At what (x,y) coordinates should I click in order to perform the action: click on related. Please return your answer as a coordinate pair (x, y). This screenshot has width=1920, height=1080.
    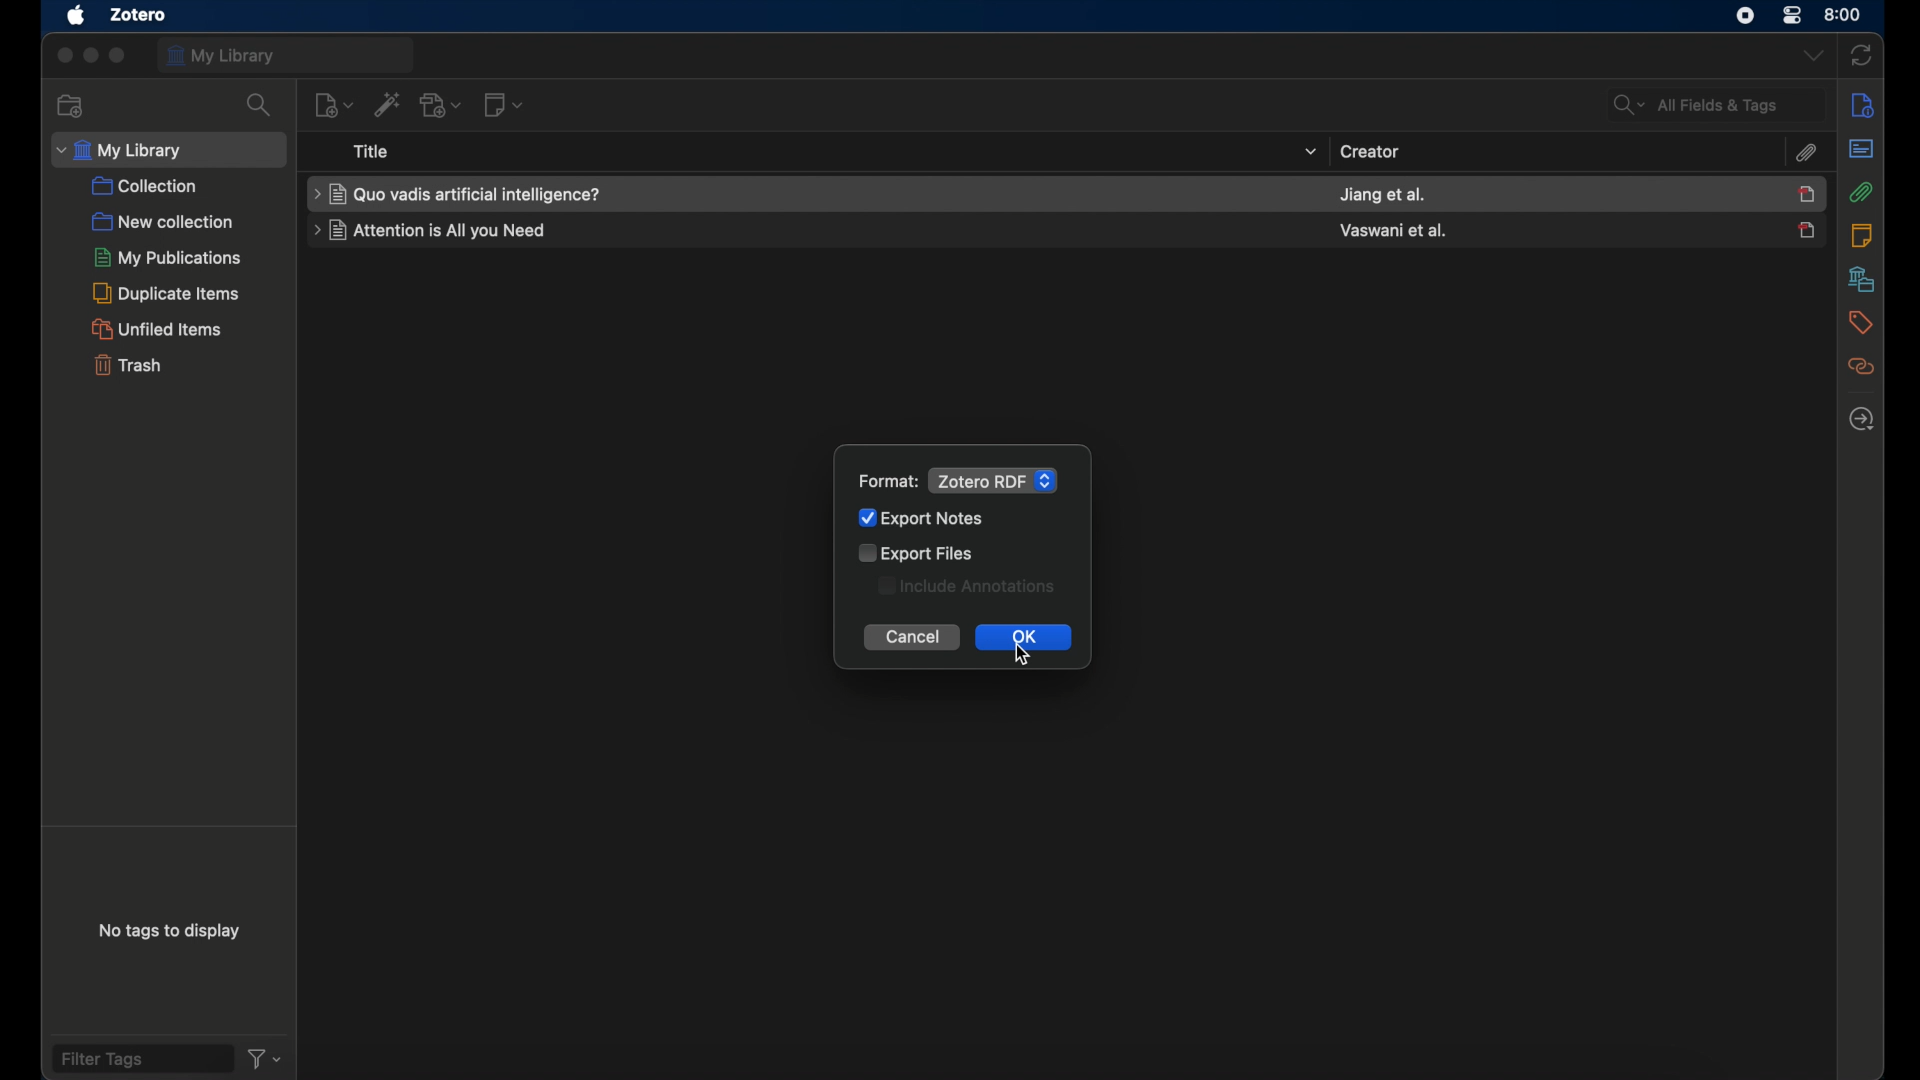
    Looking at the image, I should click on (1859, 368).